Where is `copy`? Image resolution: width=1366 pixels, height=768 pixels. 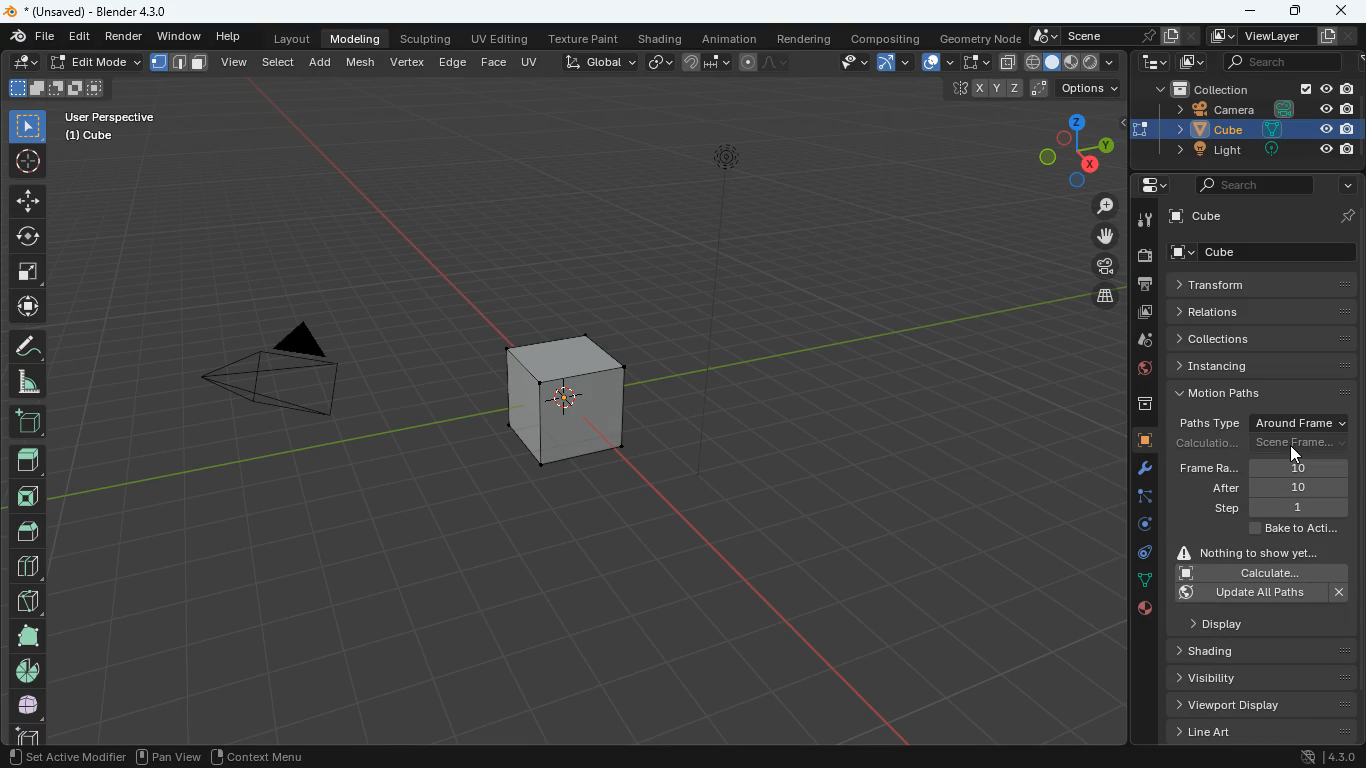 copy is located at coordinates (660, 60).